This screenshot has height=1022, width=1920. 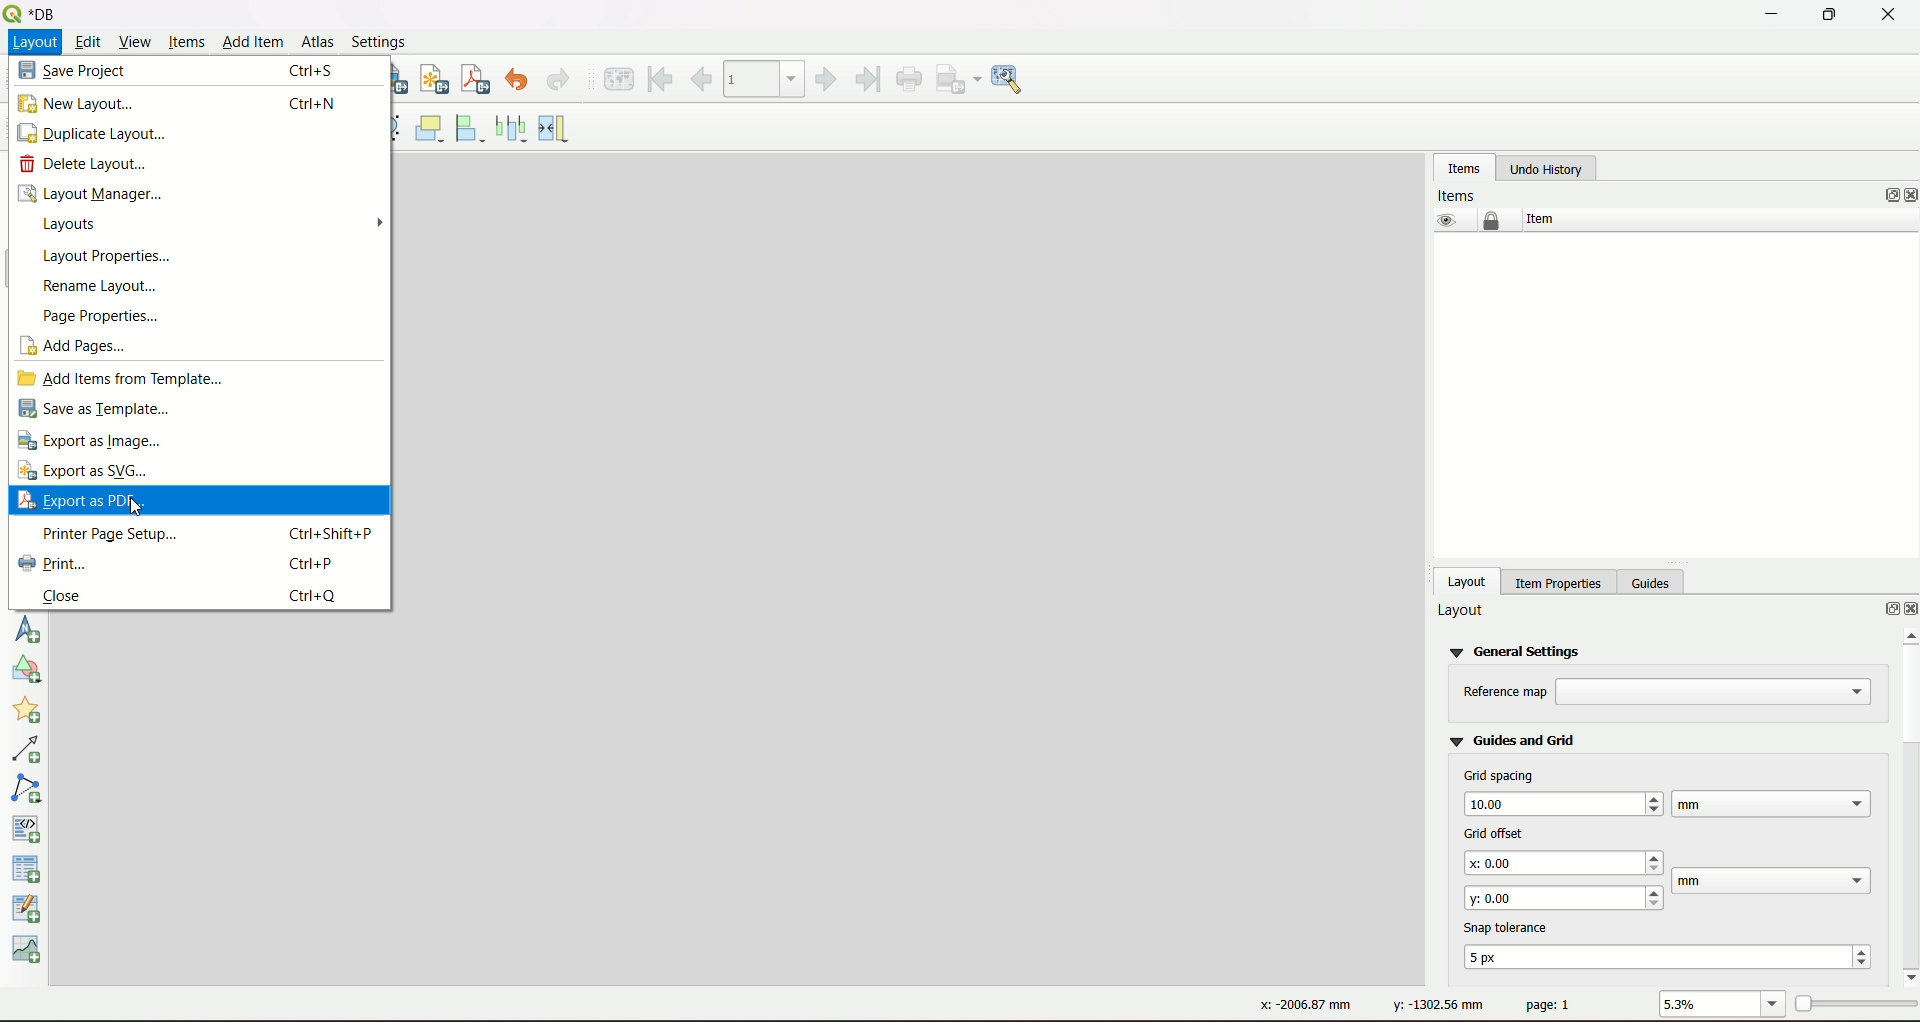 What do you see at coordinates (617, 80) in the screenshot?
I see `preview atlas` at bounding box center [617, 80].